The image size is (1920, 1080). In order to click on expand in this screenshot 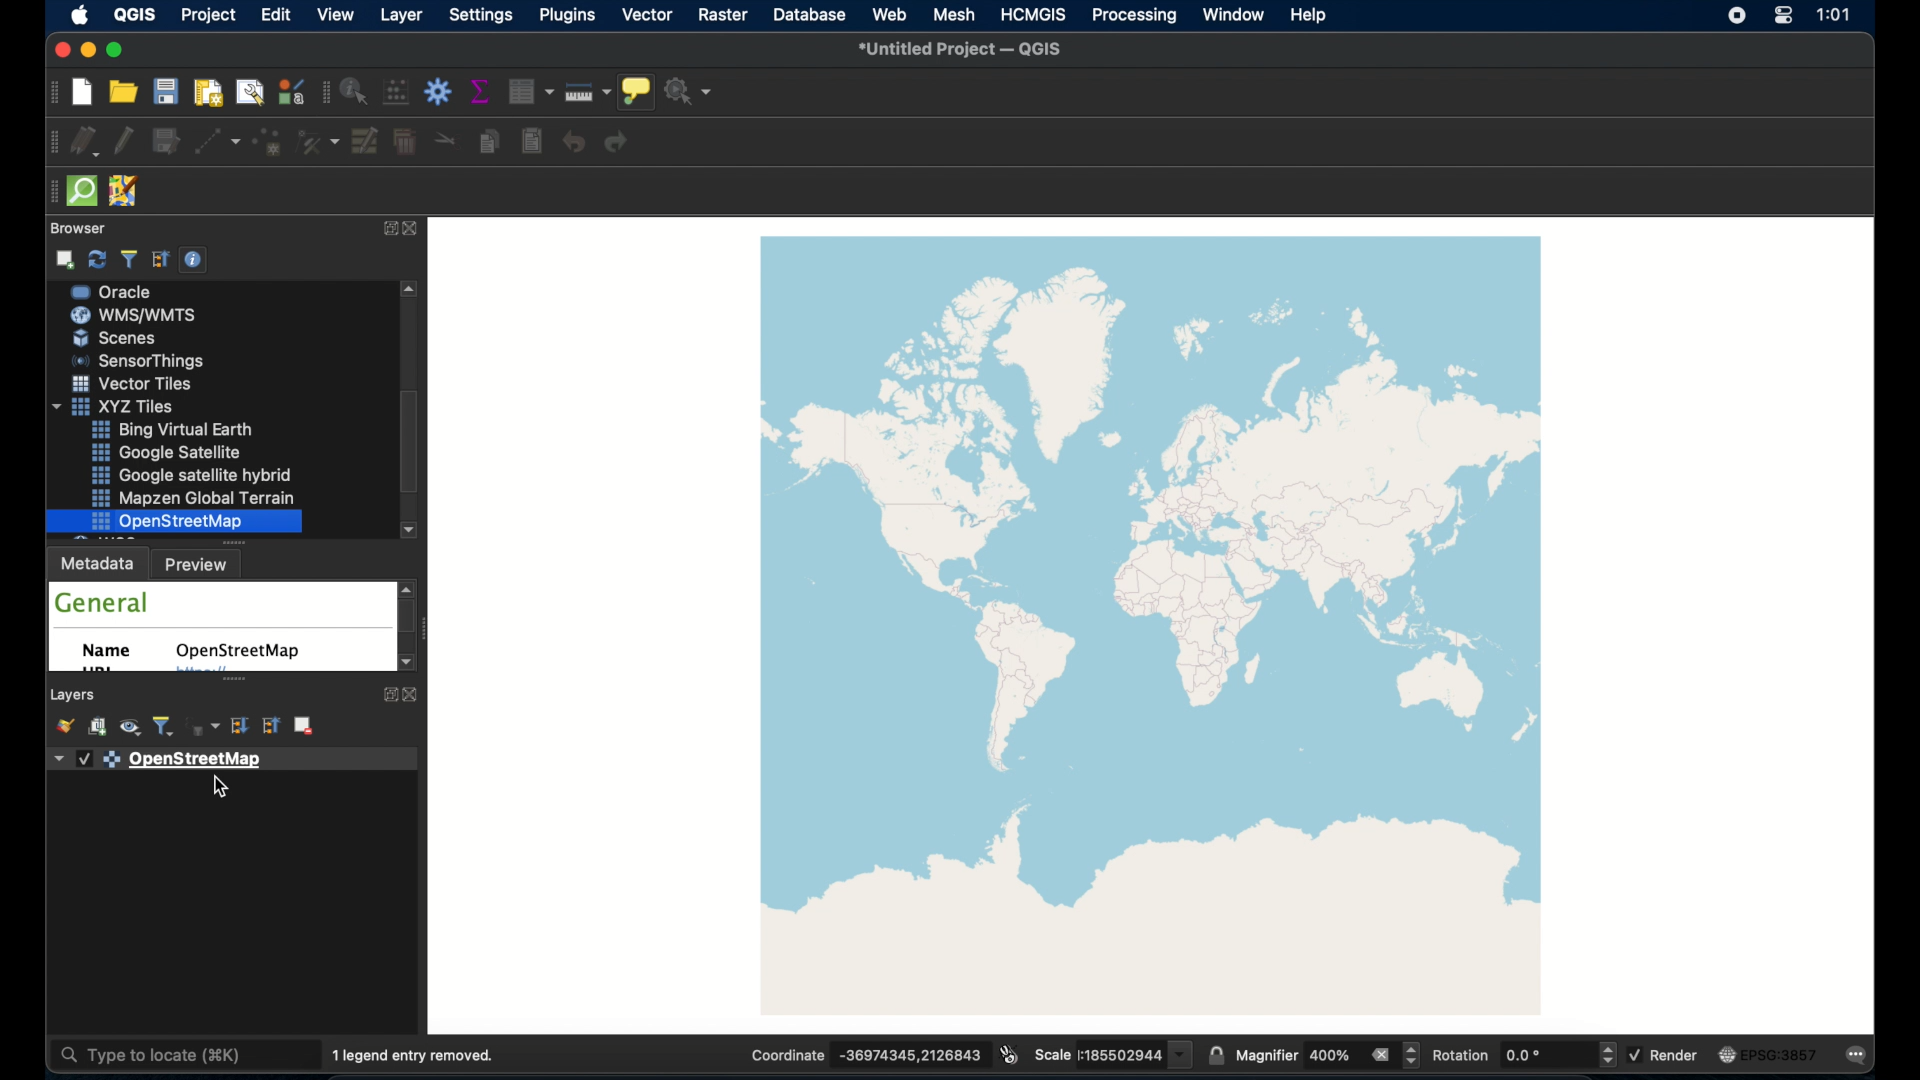, I will do `click(386, 694)`.